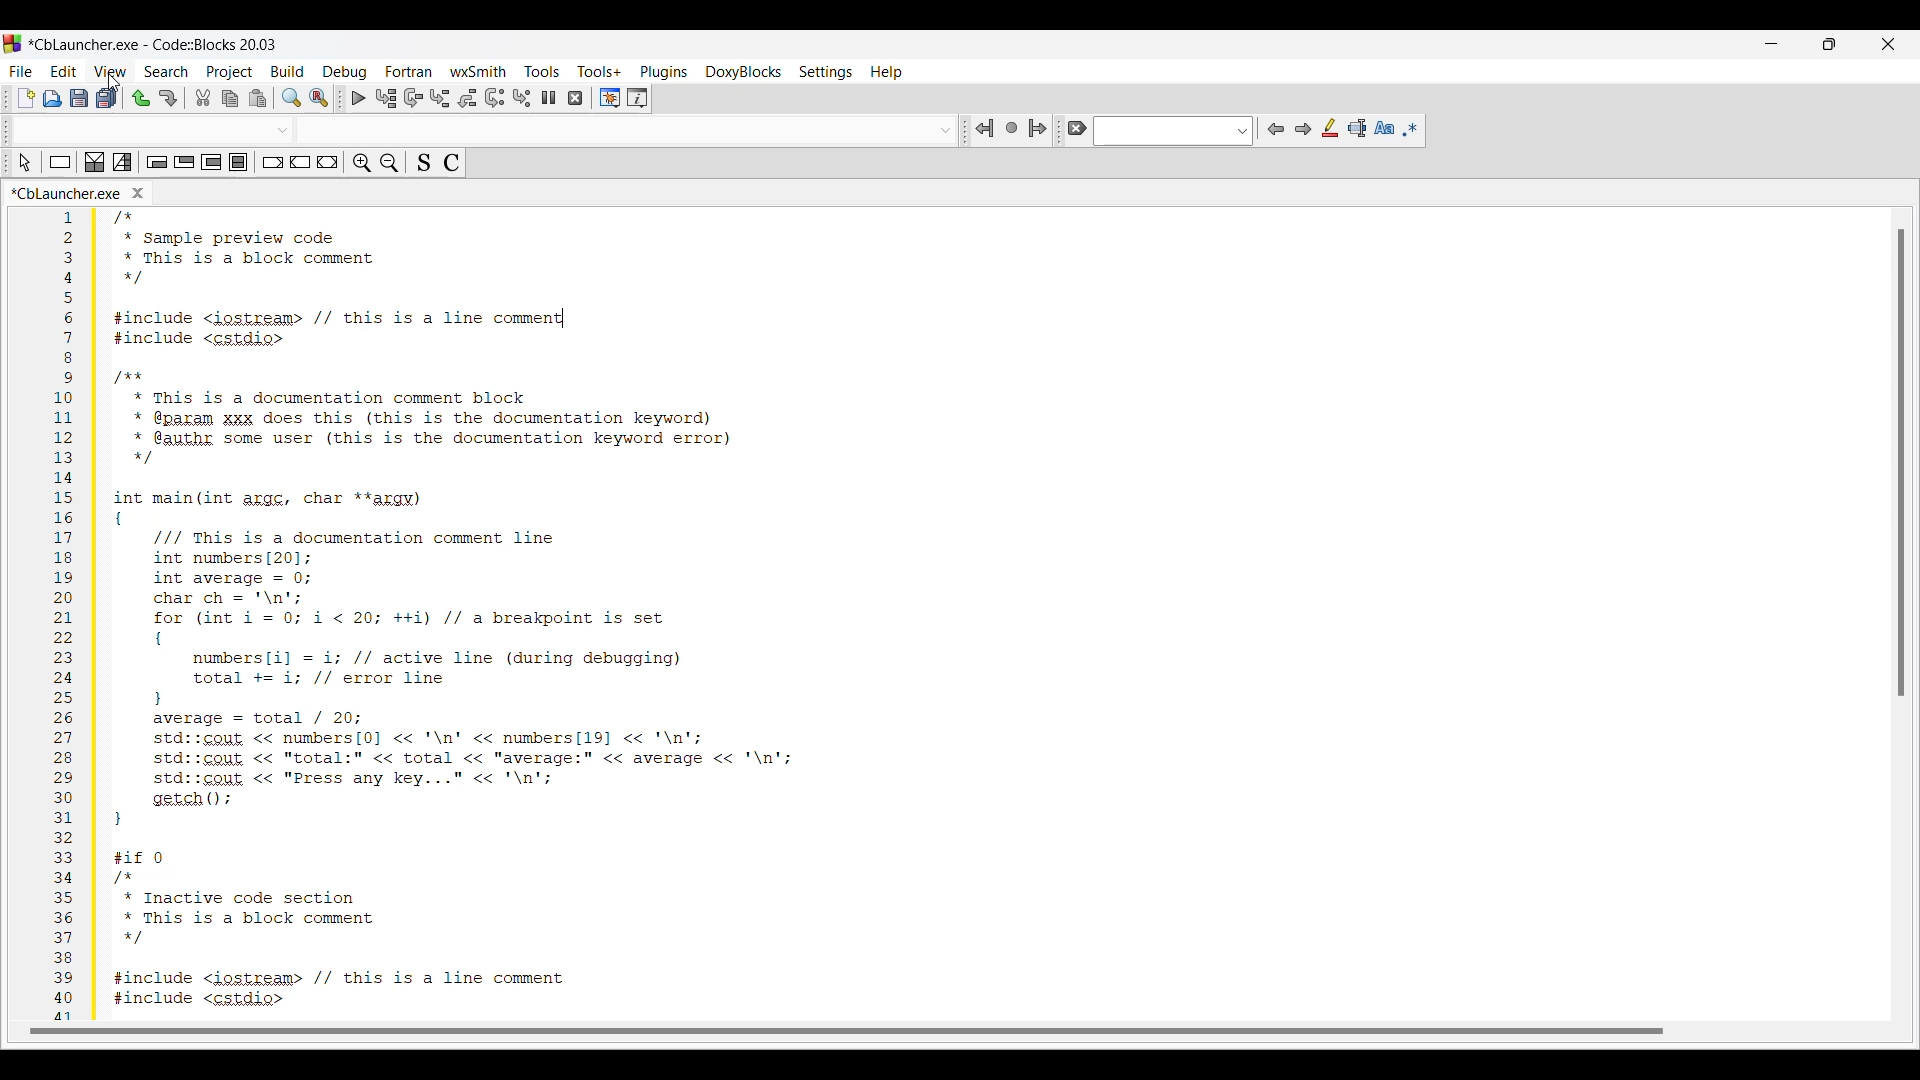 Image resolution: width=1920 pixels, height=1080 pixels. Describe the element at coordinates (522, 98) in the screenshot. I see `Step into instruction` at that location.